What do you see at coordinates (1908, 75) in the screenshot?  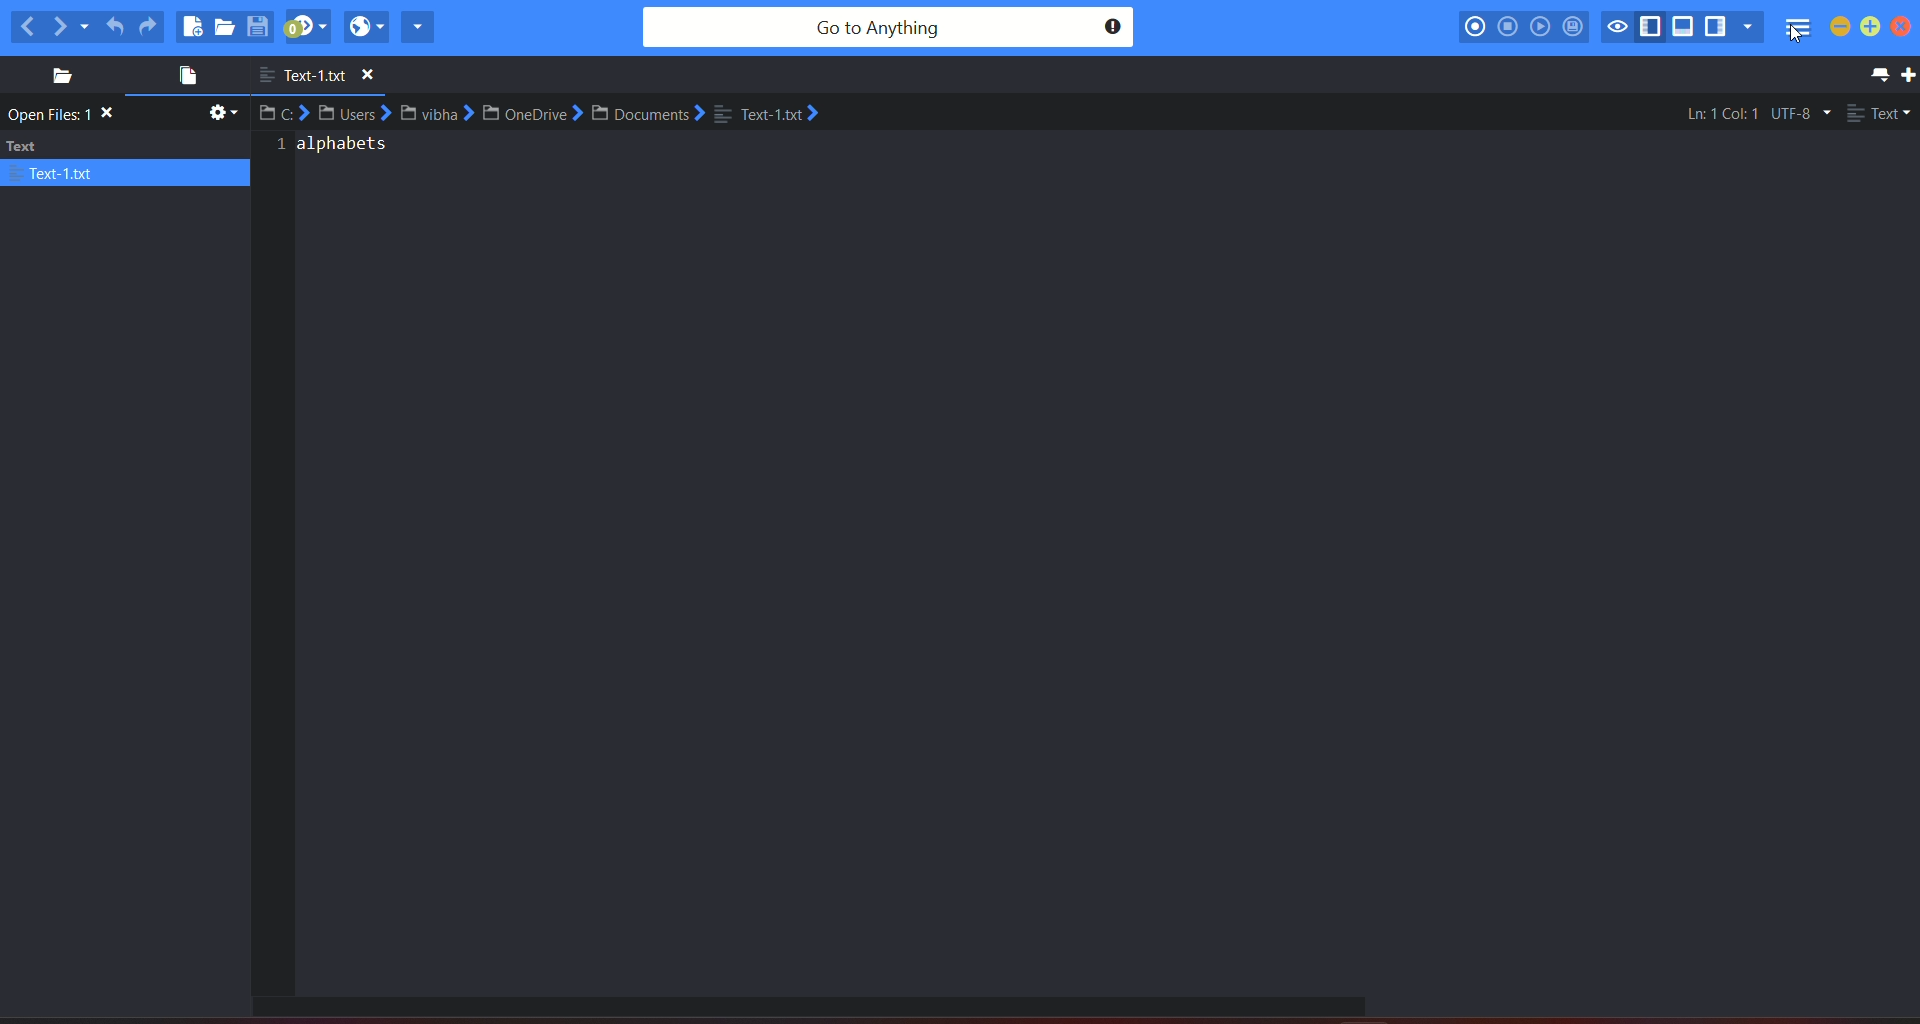 I see `new tab` at bounding box center [1908, 75].